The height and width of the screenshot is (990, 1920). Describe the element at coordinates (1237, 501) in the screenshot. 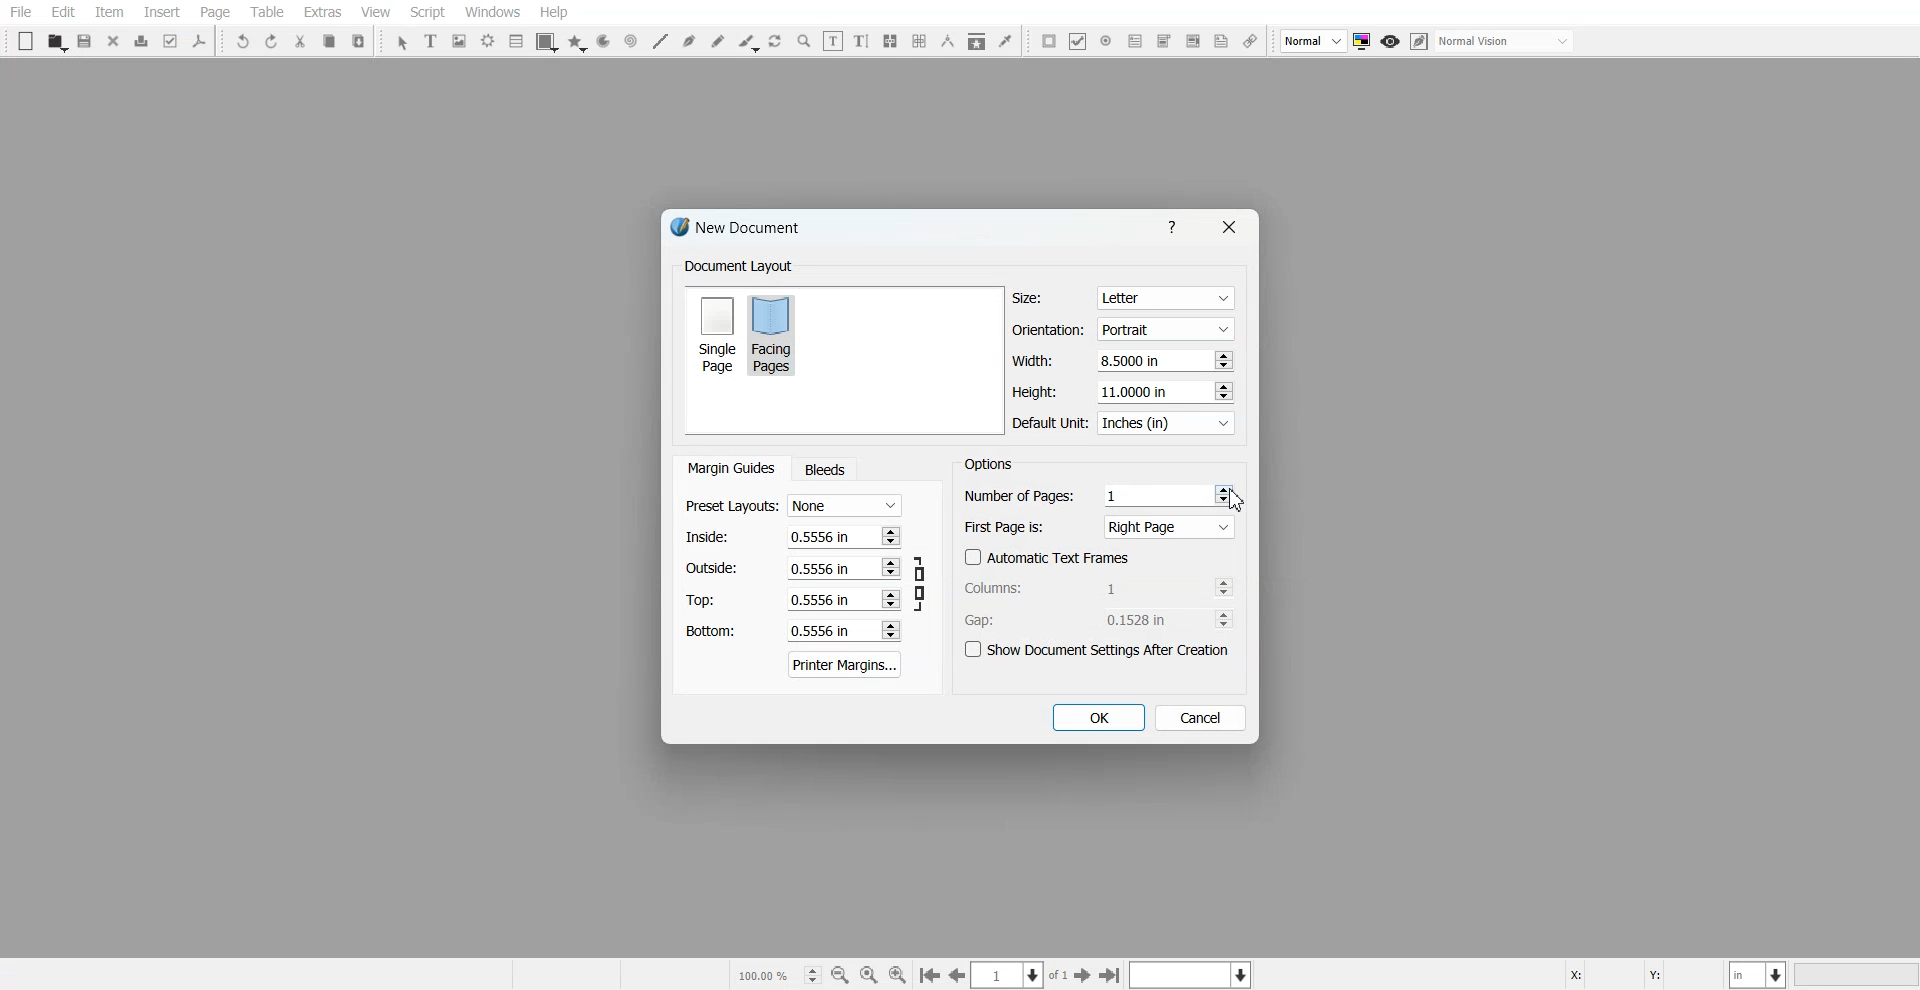

I see `Cursor` at that location.